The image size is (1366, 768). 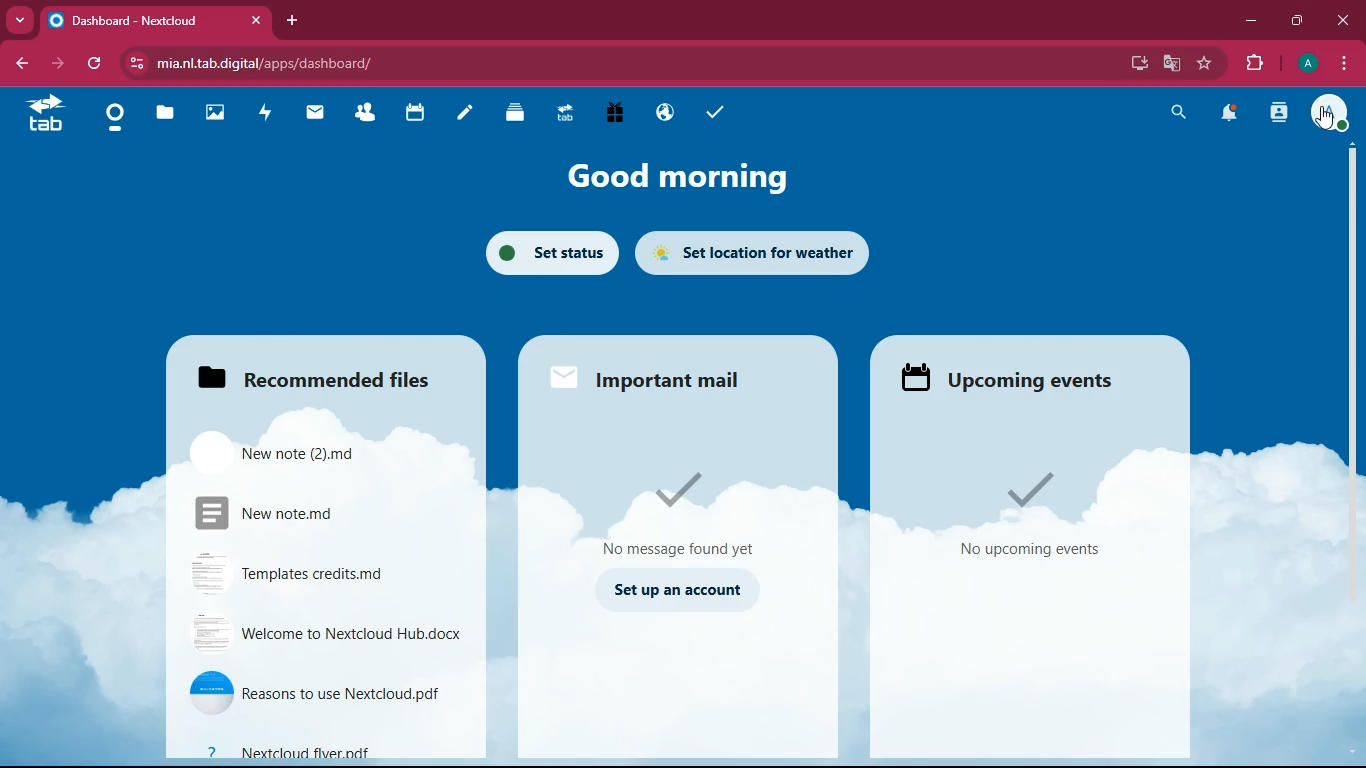 What do you see at coordinates (327, 632) in the screenshot?
I see `file` at bounding box center [327, 632].